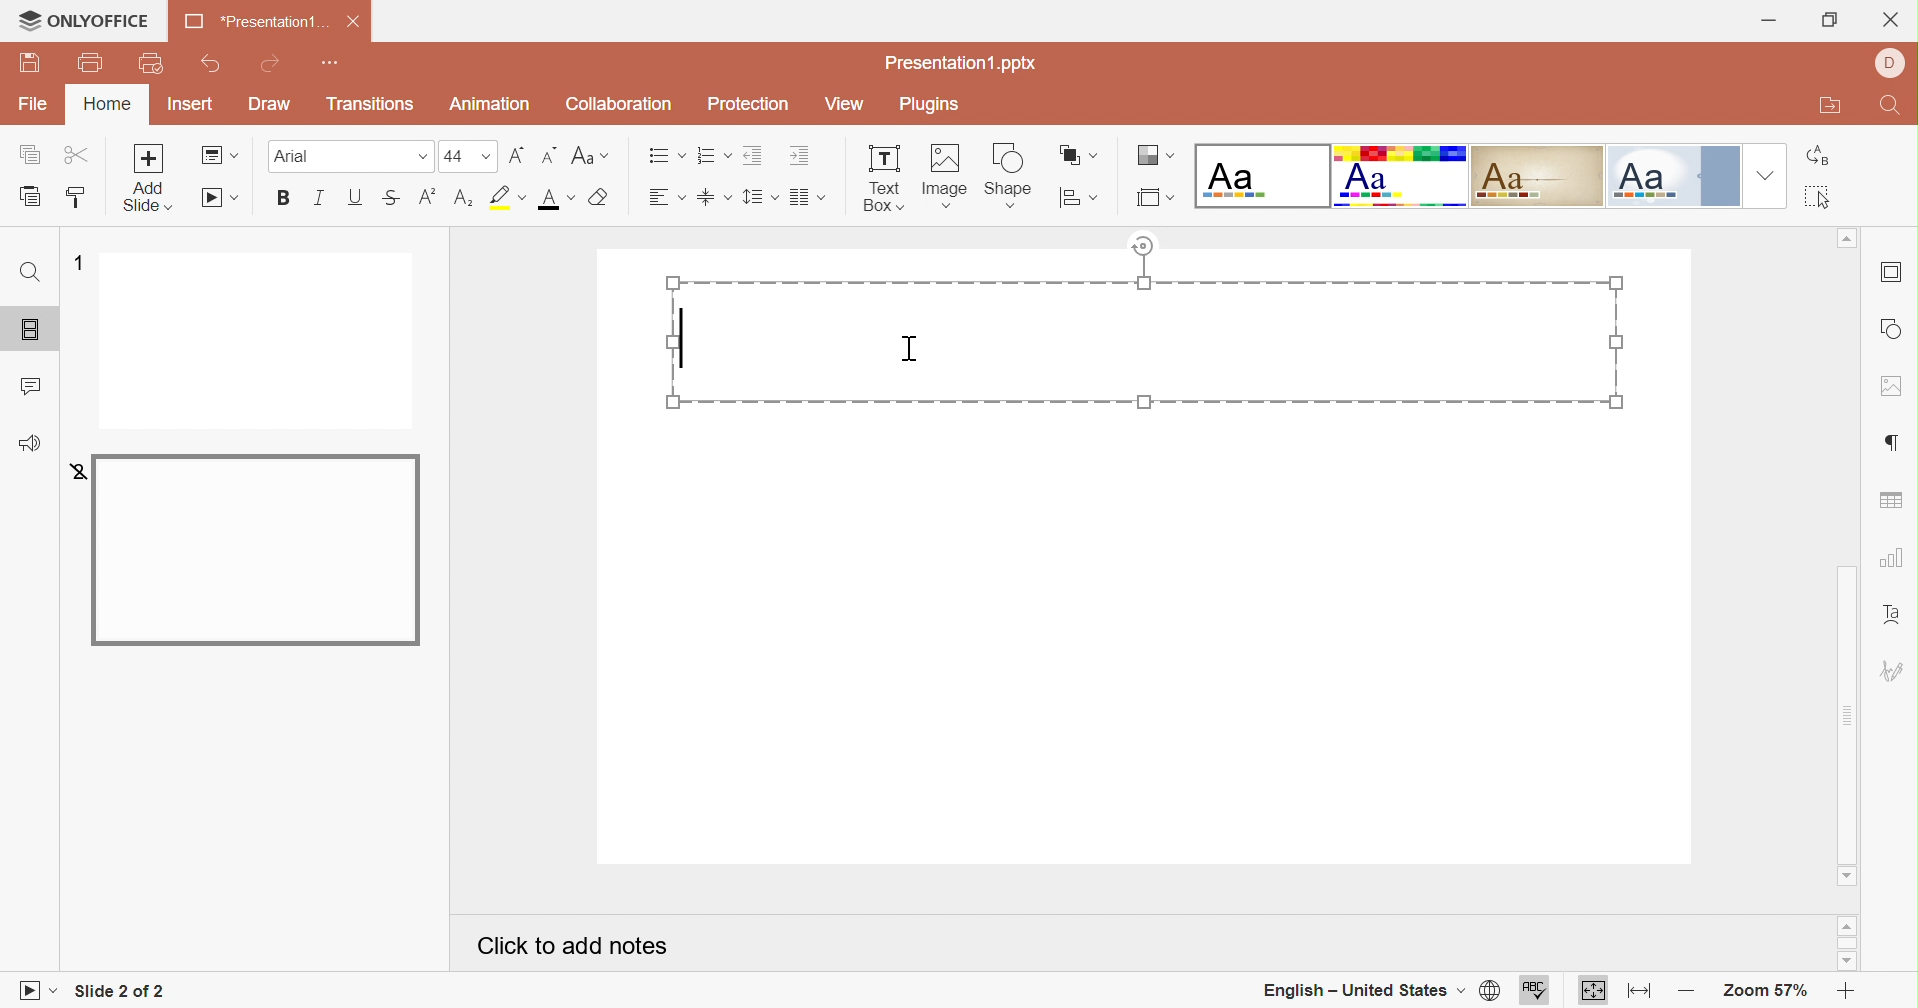 The height and width of the screenshot is (1008, 1918). What do you see at coordinates (371, 104) in the screenshot?
I see `Transitions` at bounding box center [371, 104].